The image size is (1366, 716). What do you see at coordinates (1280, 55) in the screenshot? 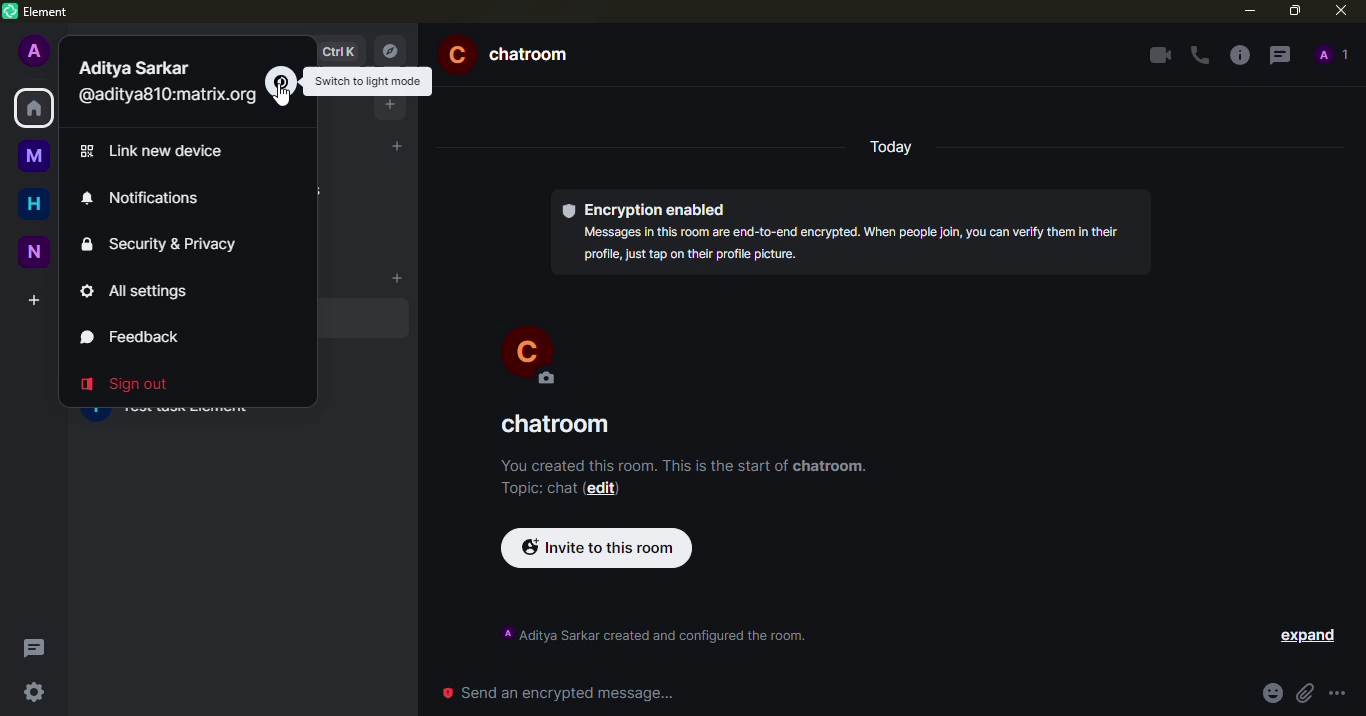
I see `threads` at bounding box center [1280, 55].